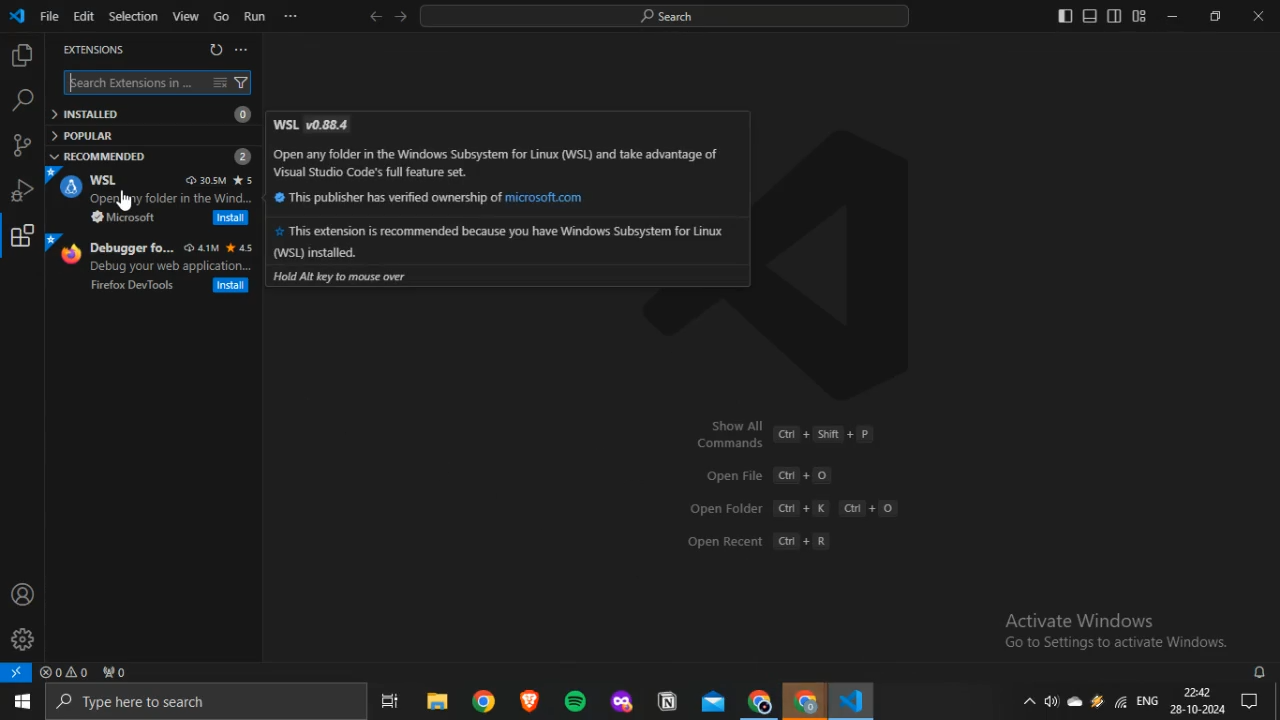  I want to click on no problems, so click(64, 672).